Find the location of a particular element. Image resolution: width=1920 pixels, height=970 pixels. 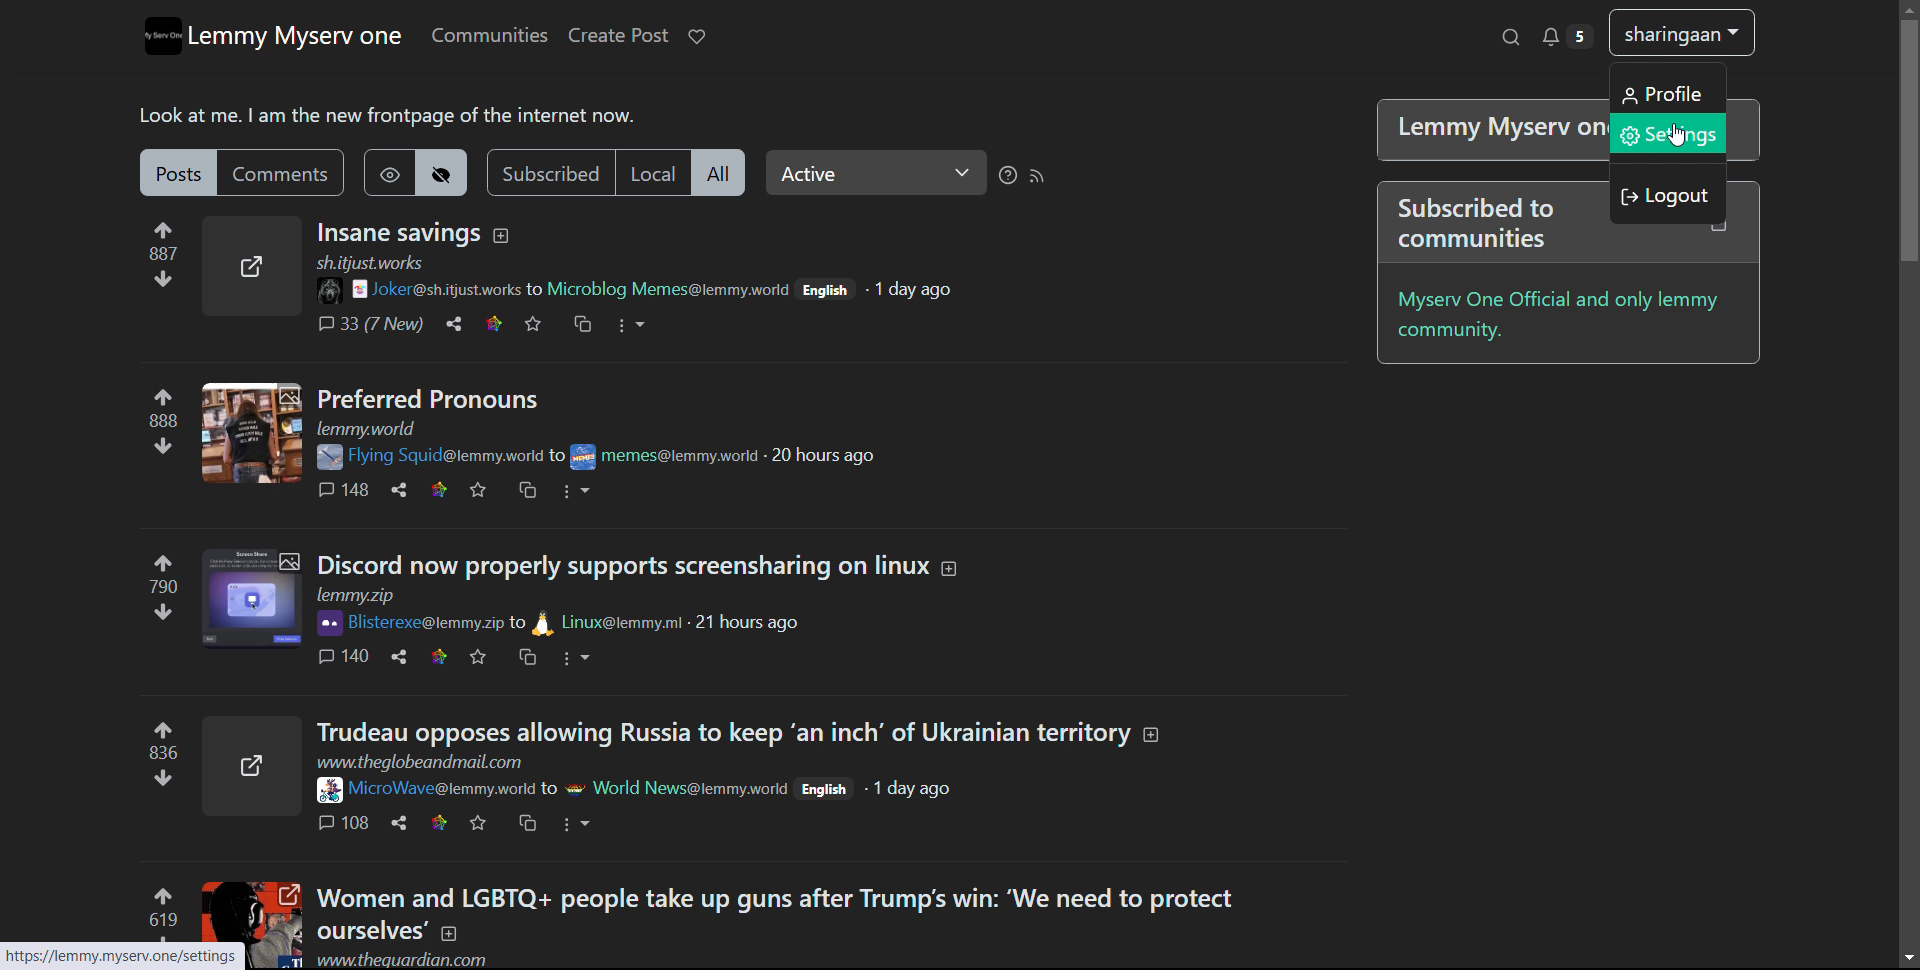

upvote and downvotes is located at coordinates (165, 257).